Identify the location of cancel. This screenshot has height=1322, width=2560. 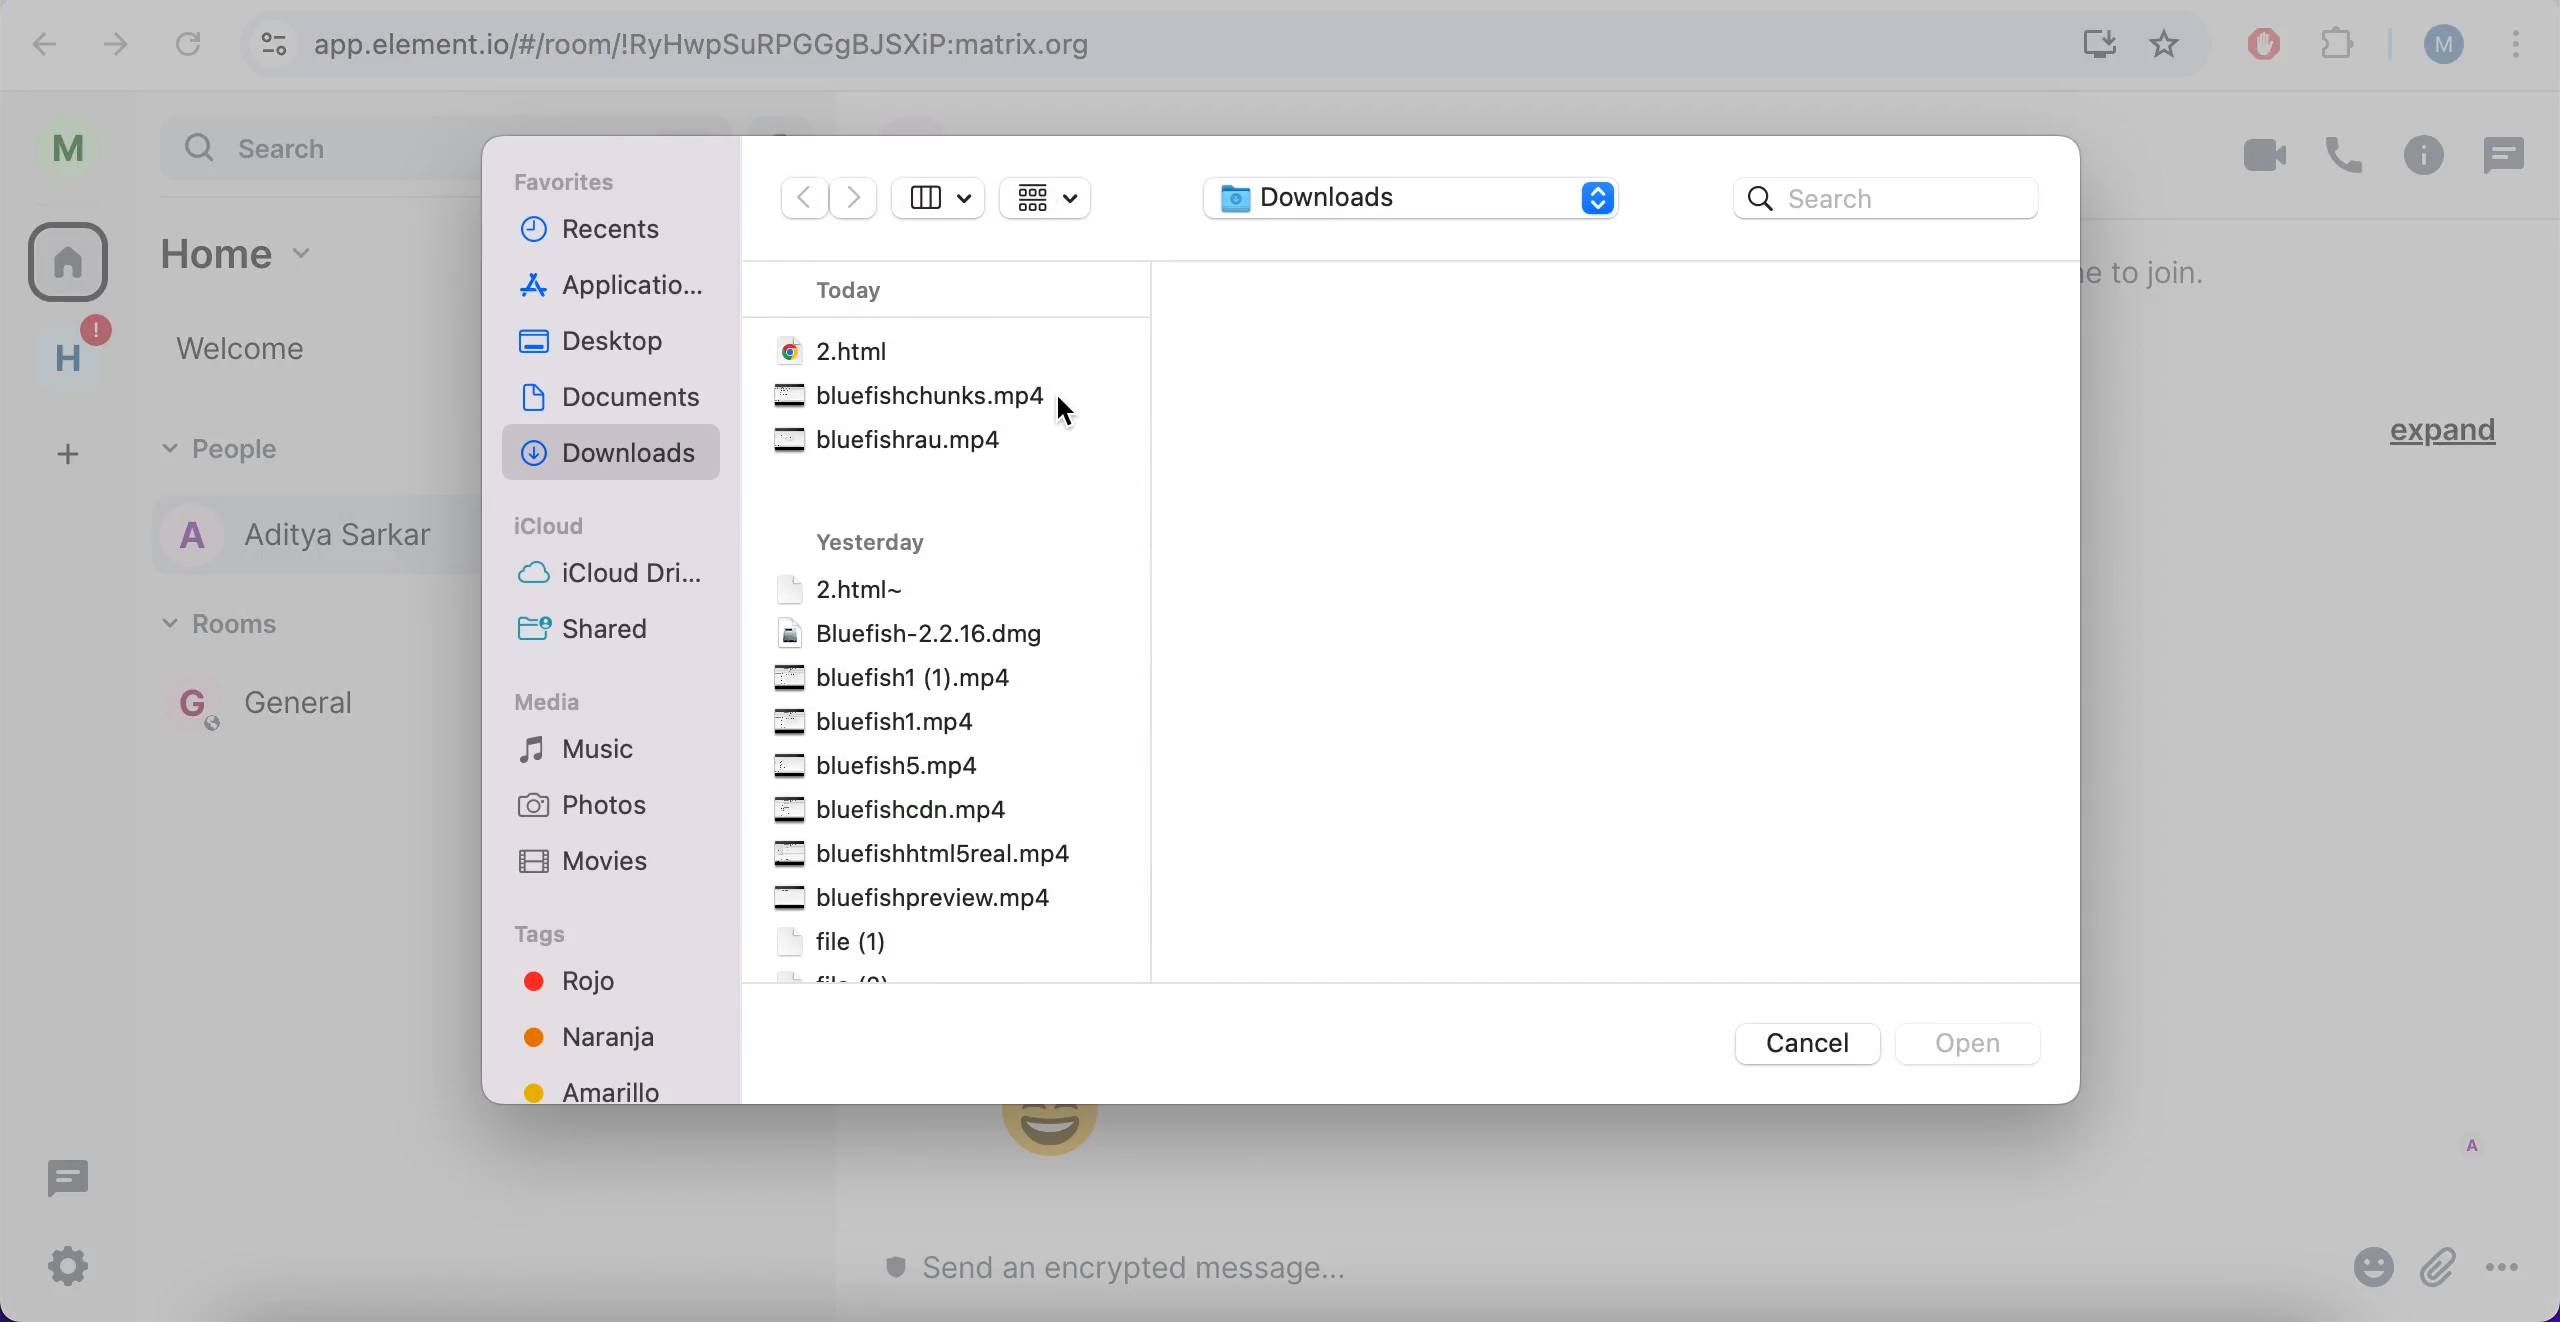
(1808, 1043).